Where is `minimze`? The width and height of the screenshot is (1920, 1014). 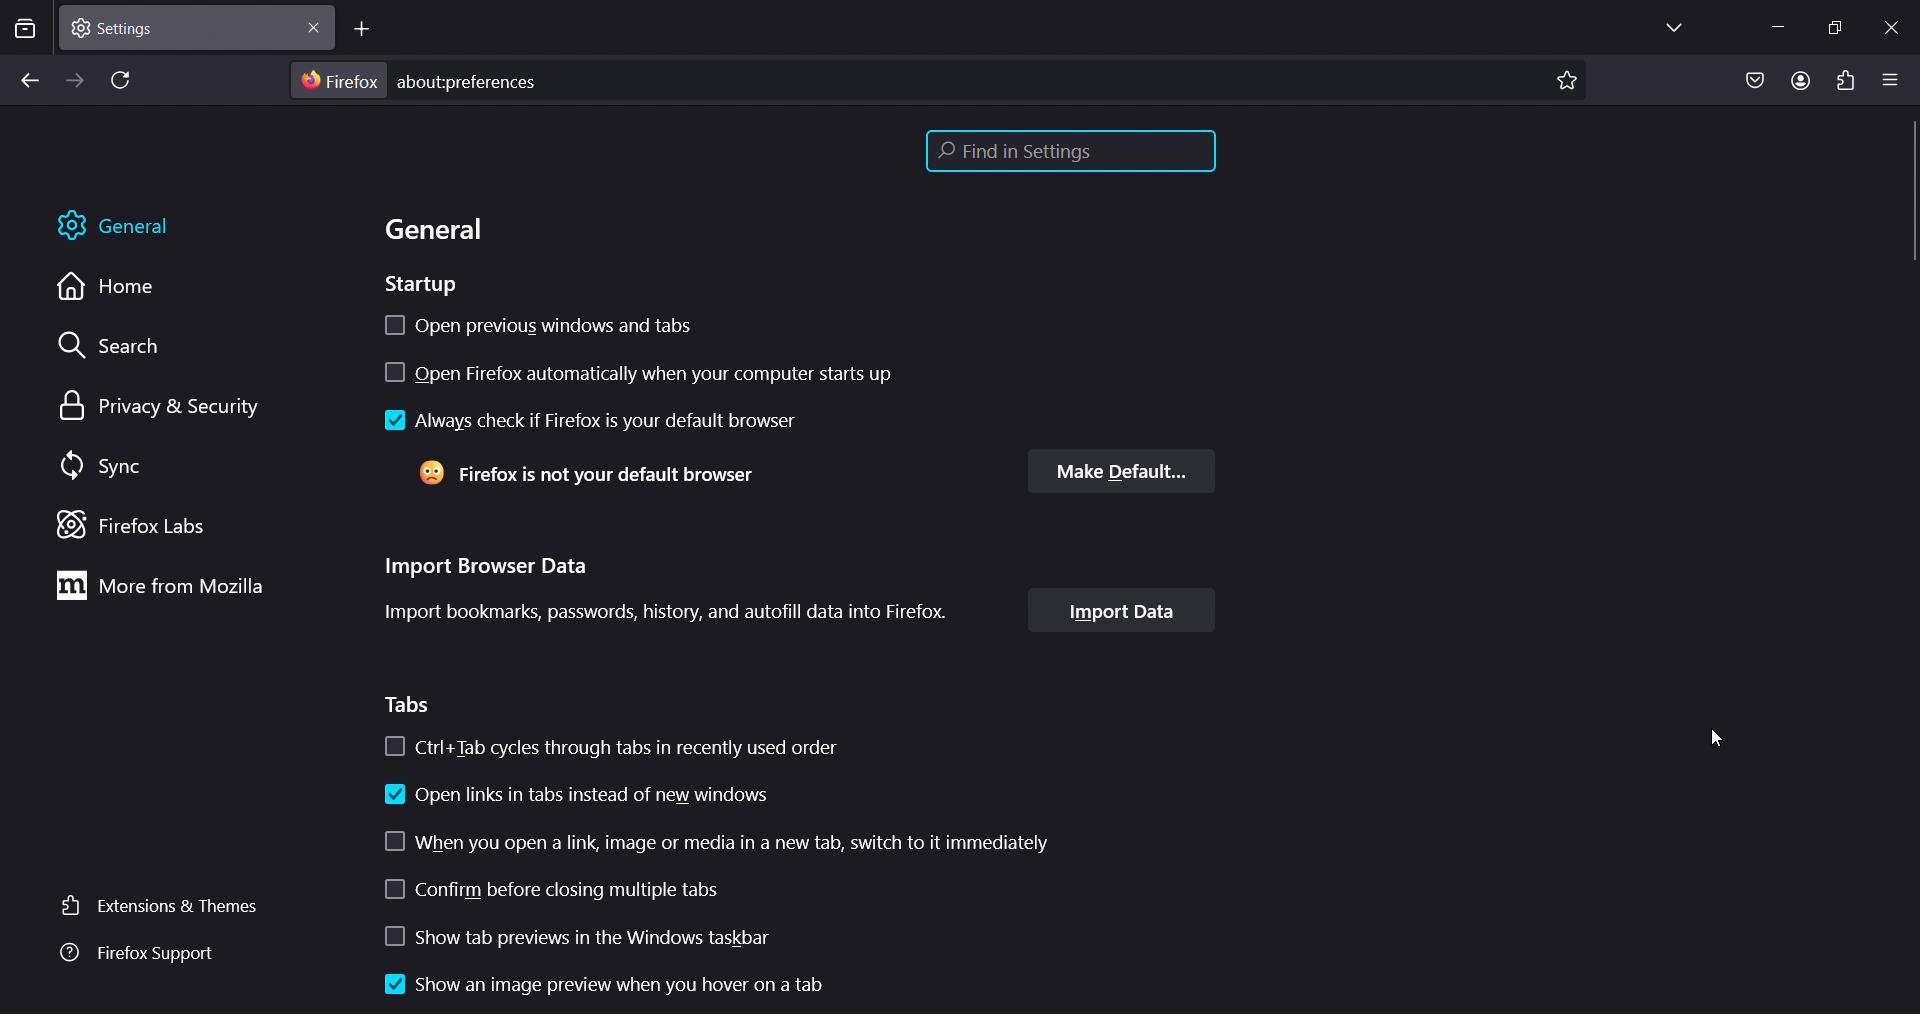 minimze is located at coordinates (1783, 28).